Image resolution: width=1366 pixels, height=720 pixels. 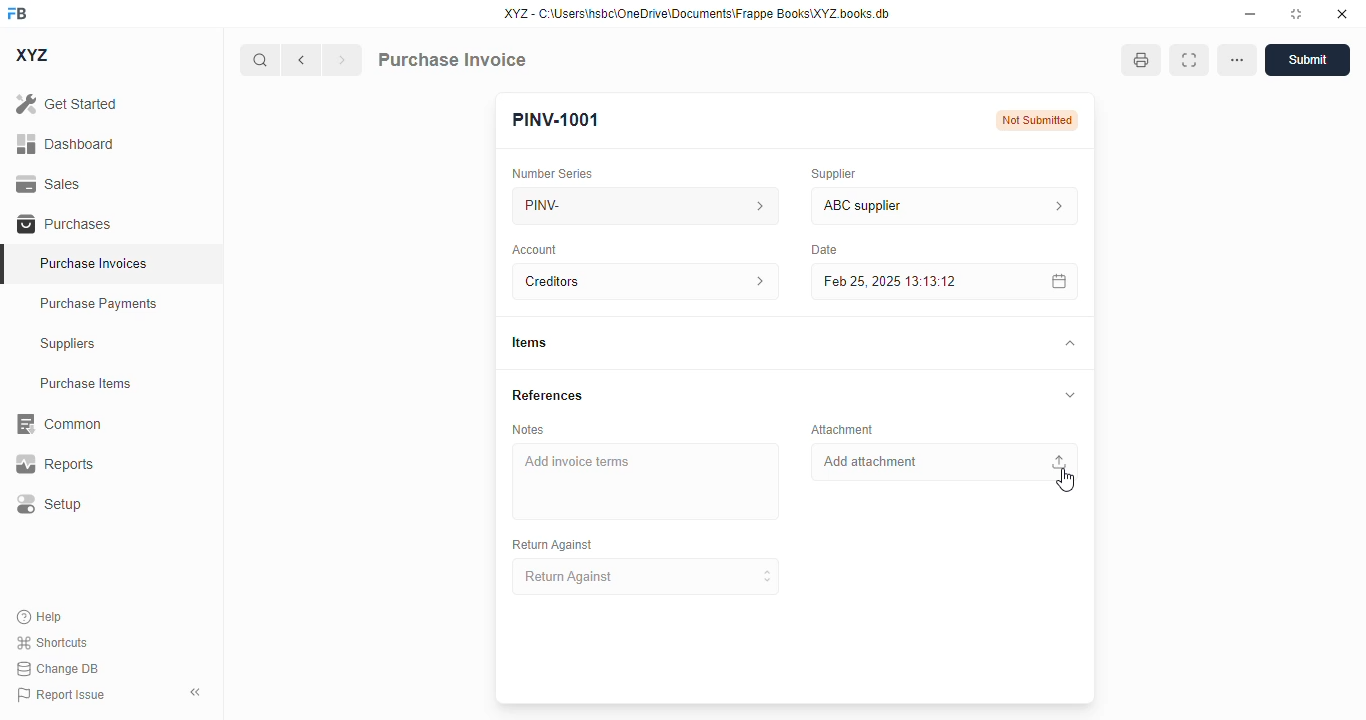 What do you see at coordinates (40, 617) in the screenshot?
I see `help` at bounding box center [40, 617].